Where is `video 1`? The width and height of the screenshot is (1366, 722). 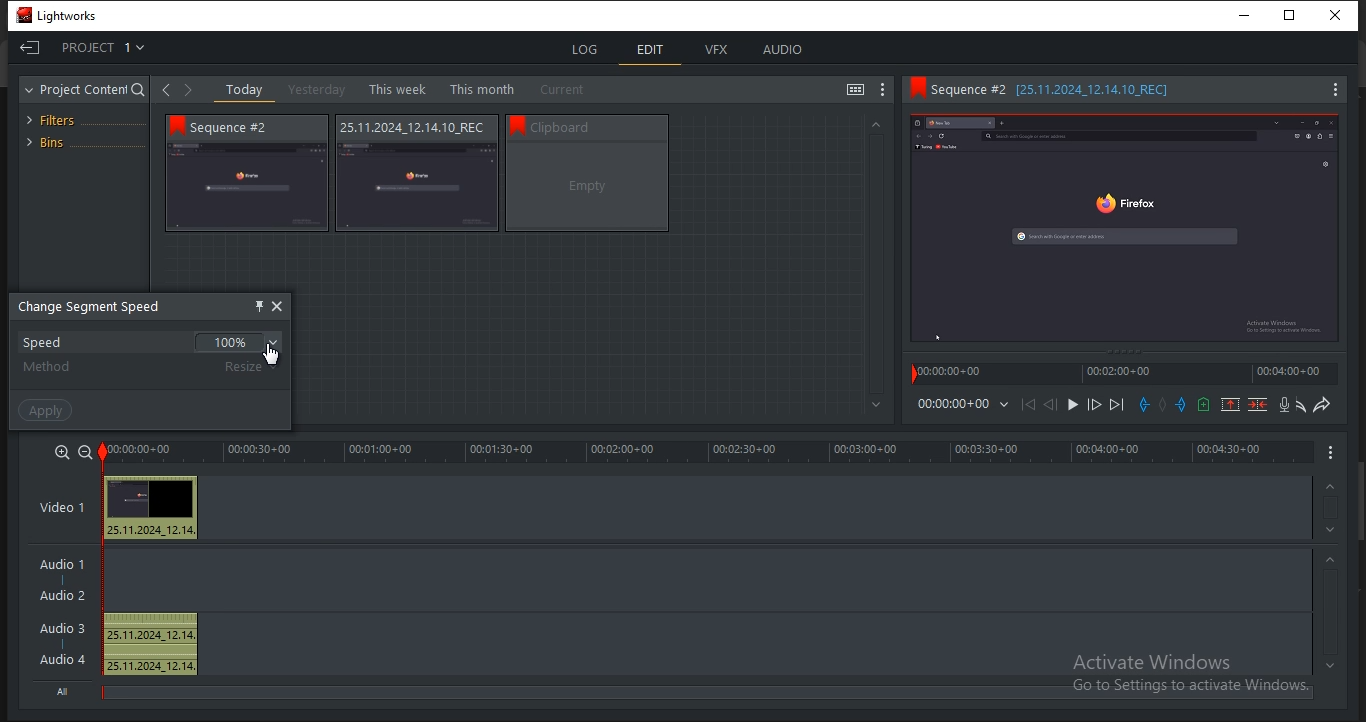
video 1 is located at coordinates (65, 506).